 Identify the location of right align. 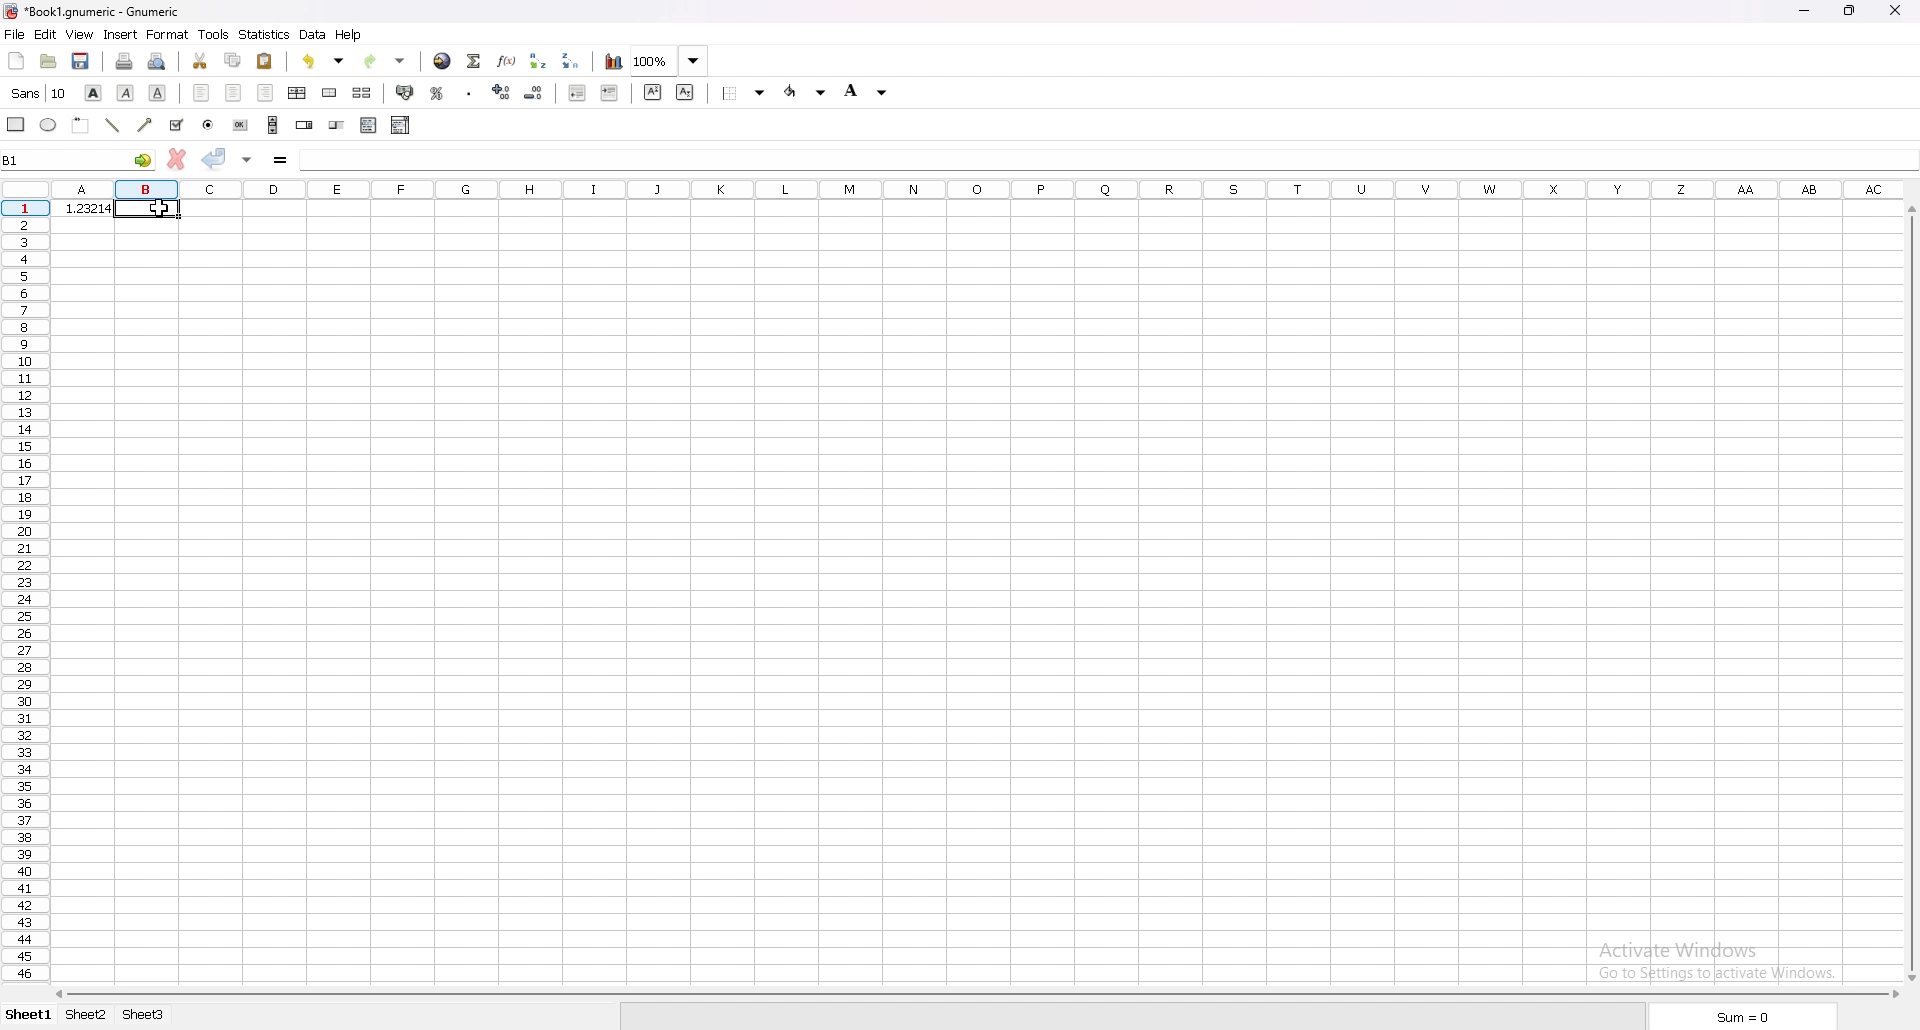
(265, 93).